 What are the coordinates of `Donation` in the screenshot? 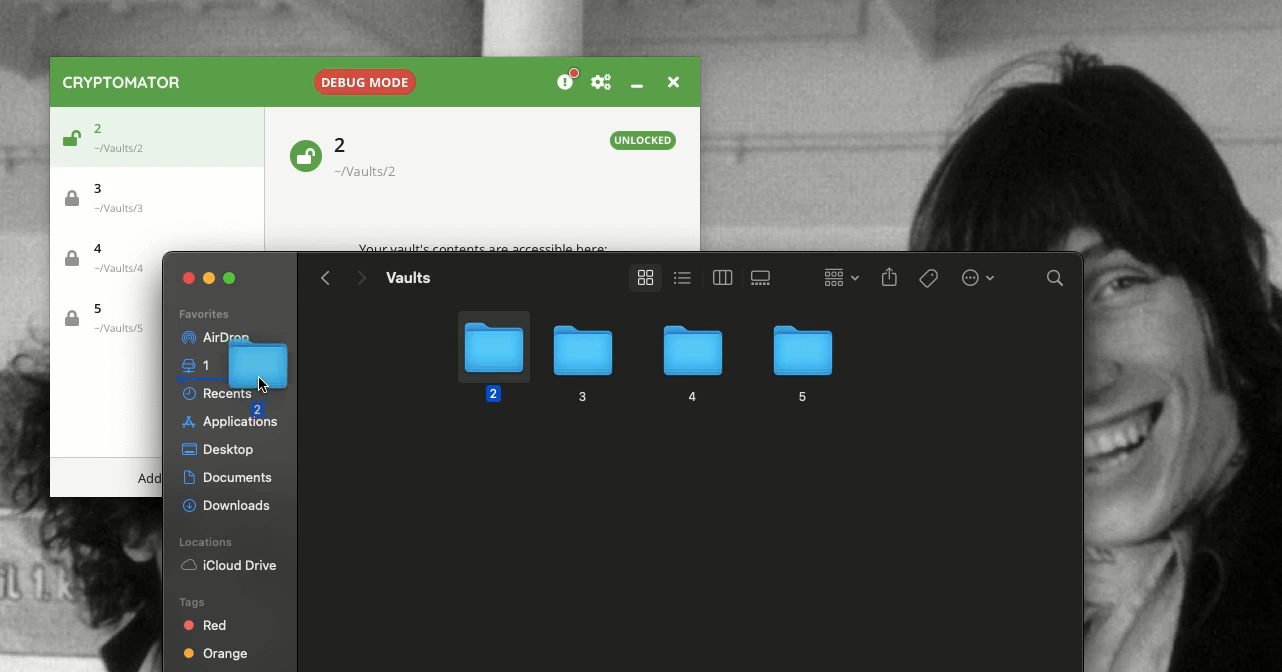 It's located at (568, 81).